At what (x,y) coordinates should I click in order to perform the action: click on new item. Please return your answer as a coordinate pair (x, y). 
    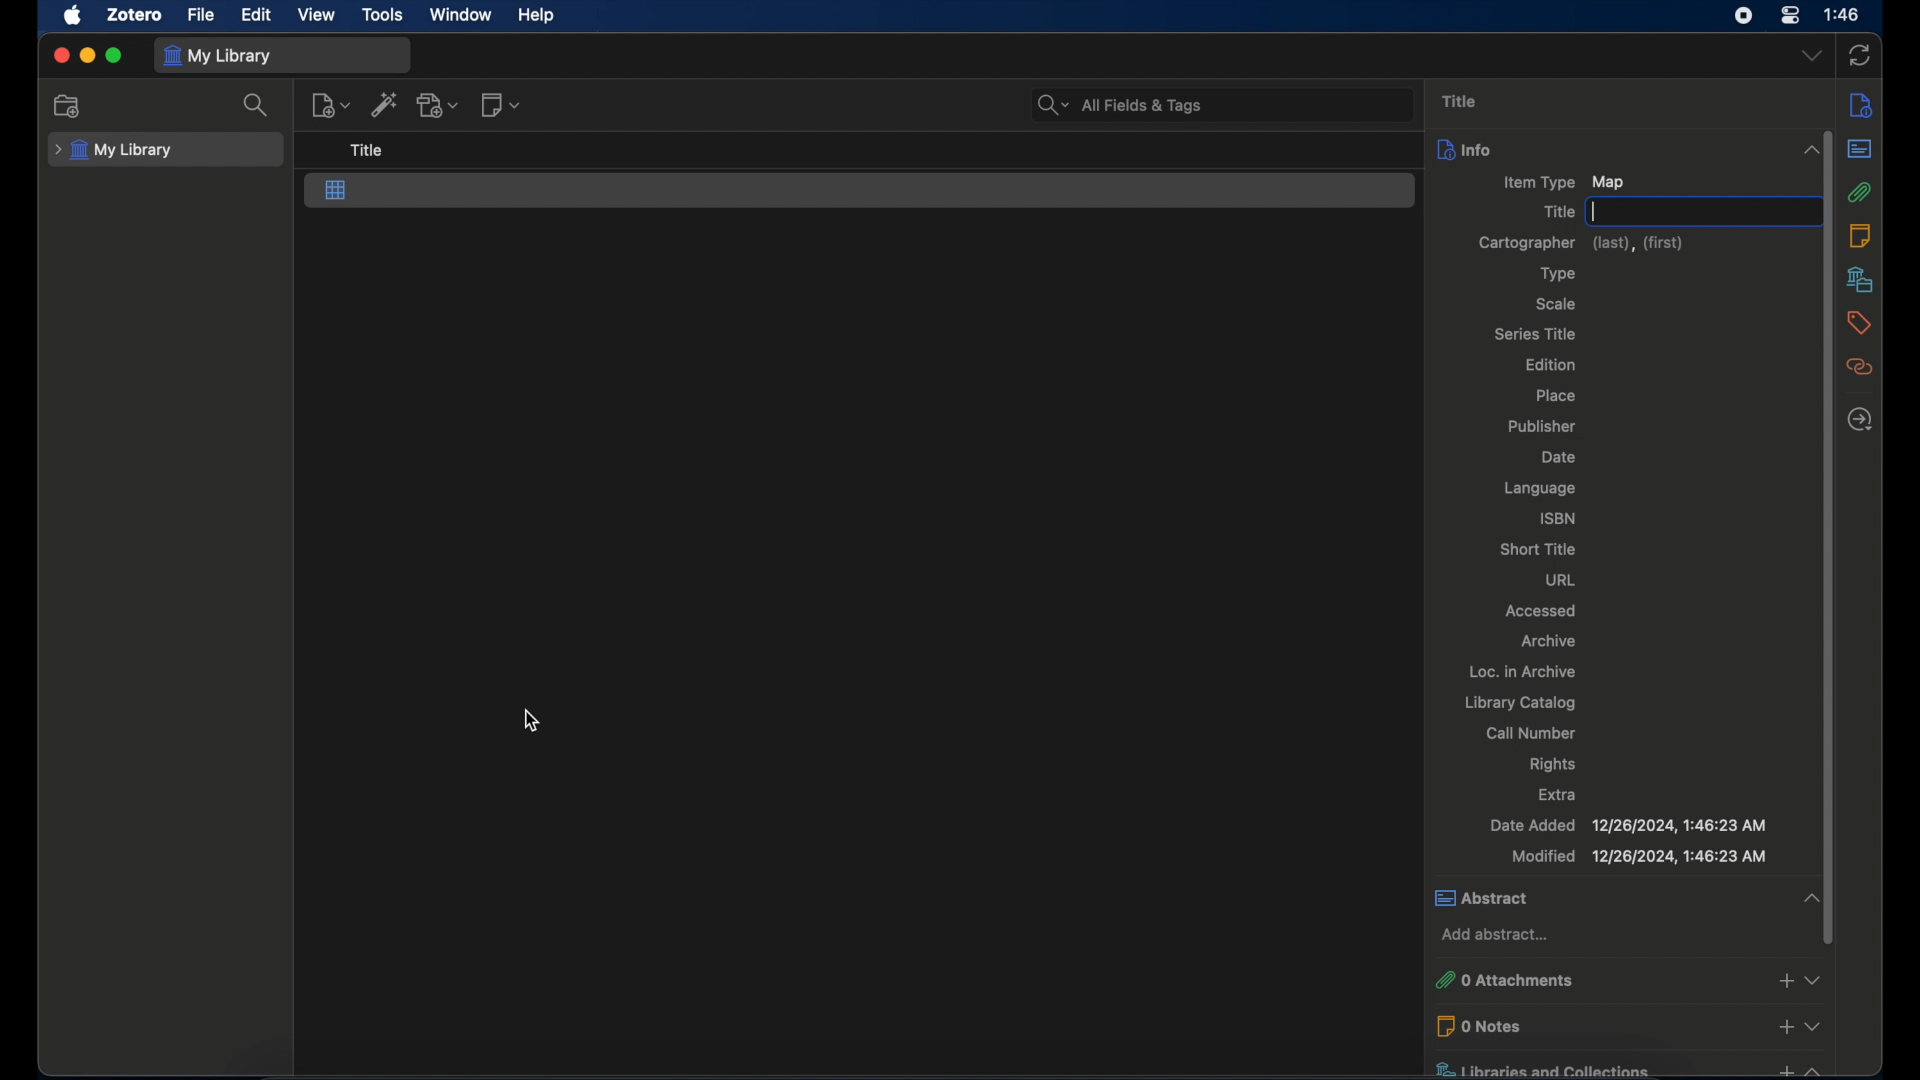
    Looking at the image, I should click on (331, 105).